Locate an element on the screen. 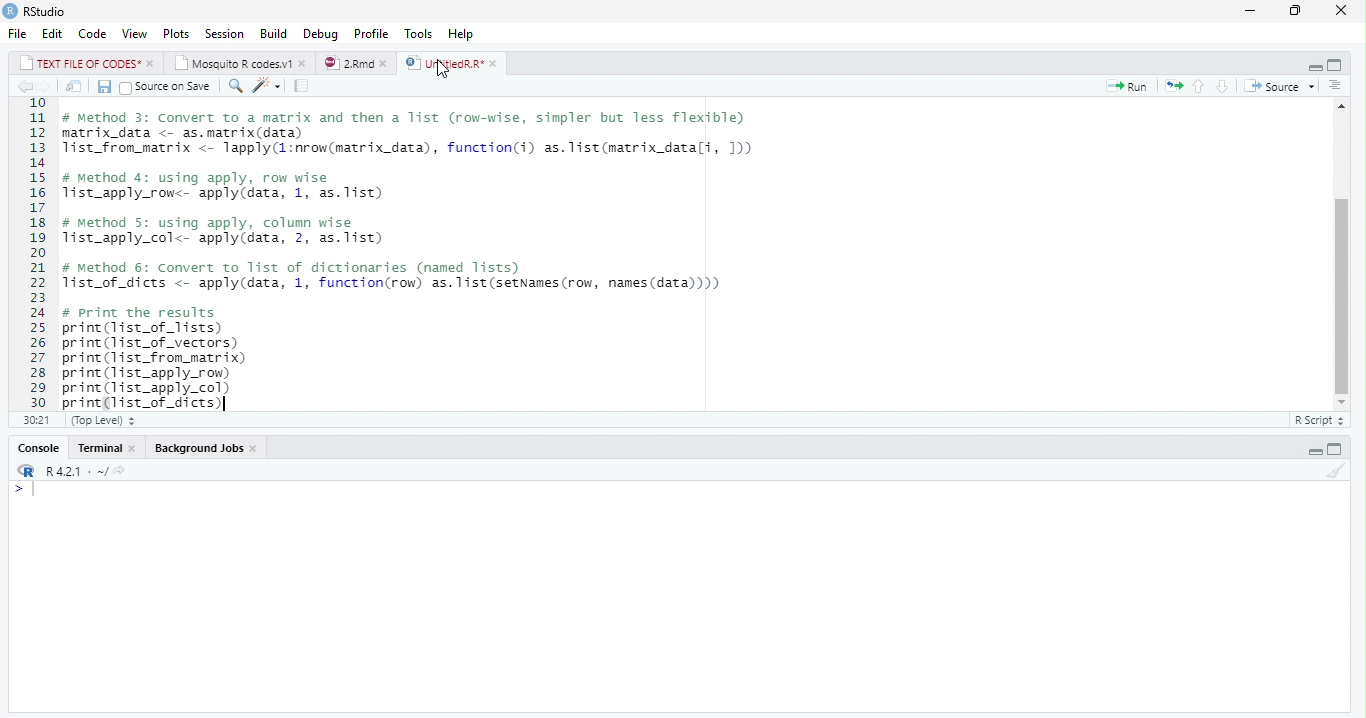 The image size is (1366, 718). Console is located at coordinates (678, 596).